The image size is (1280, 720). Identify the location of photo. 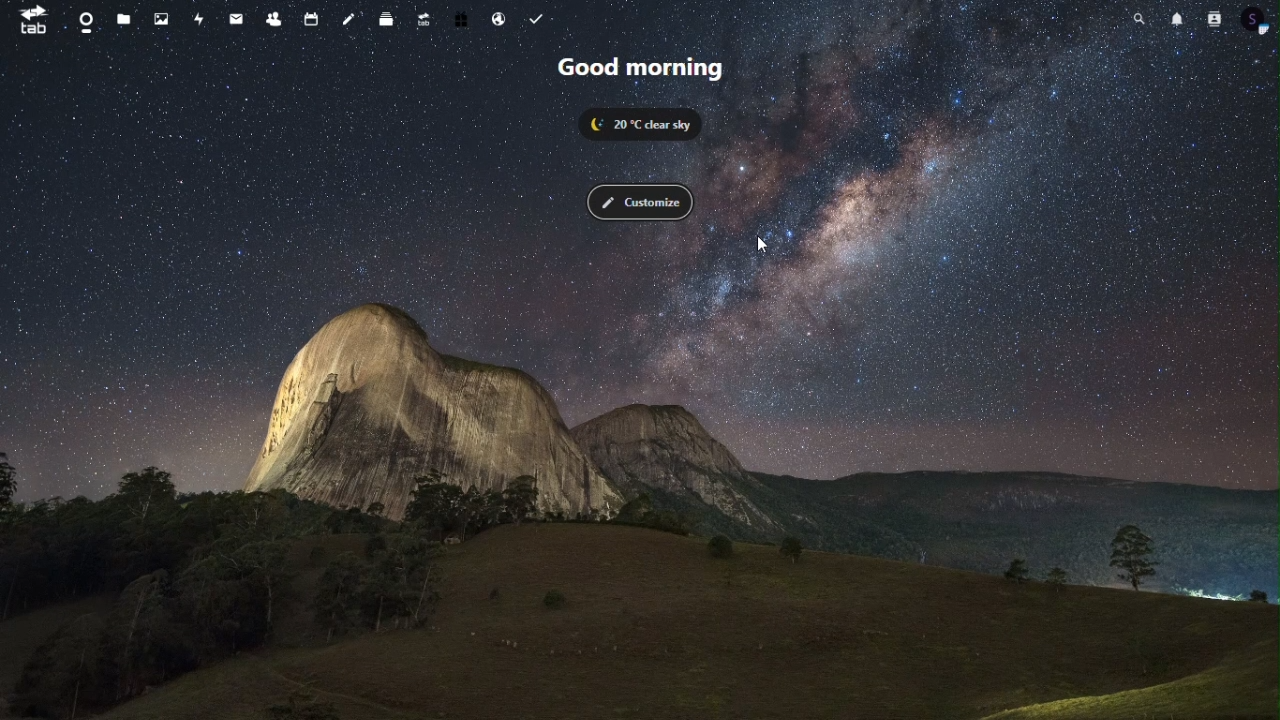
(164, 20).